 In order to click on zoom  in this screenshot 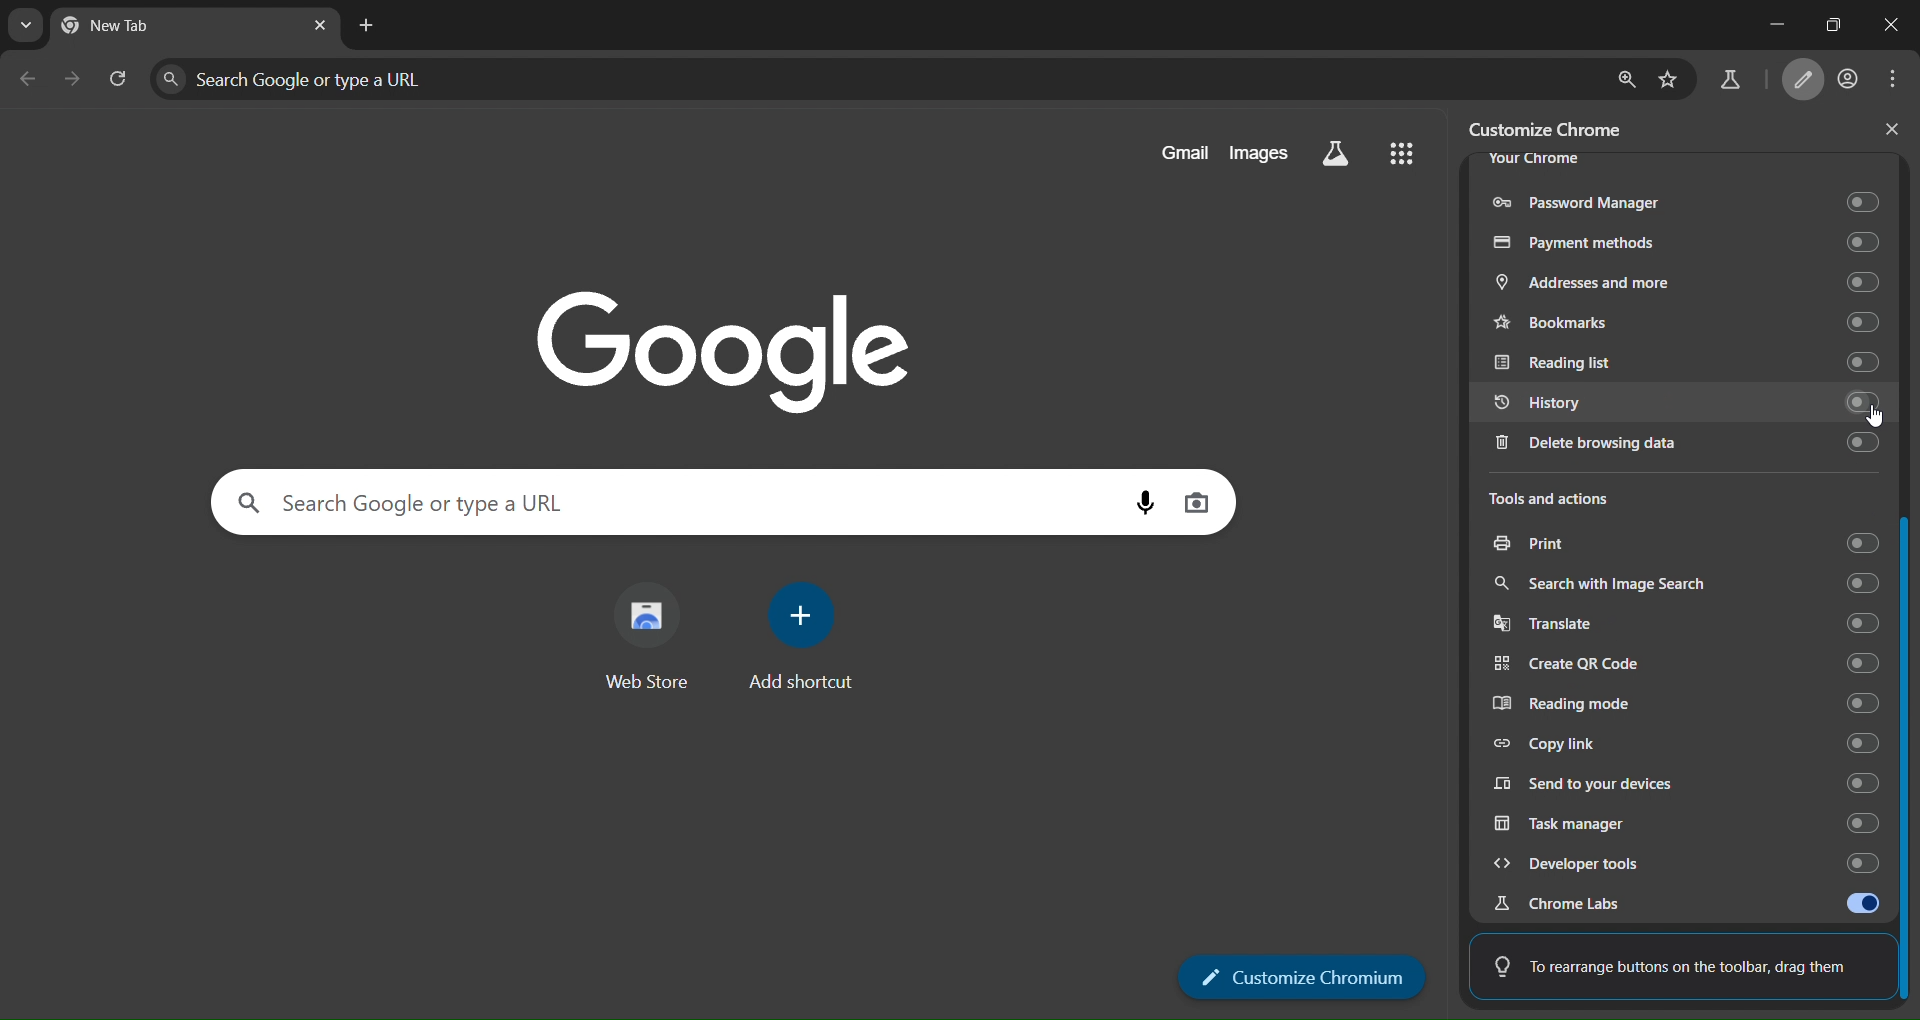, I will do `click(1624, 78)`.